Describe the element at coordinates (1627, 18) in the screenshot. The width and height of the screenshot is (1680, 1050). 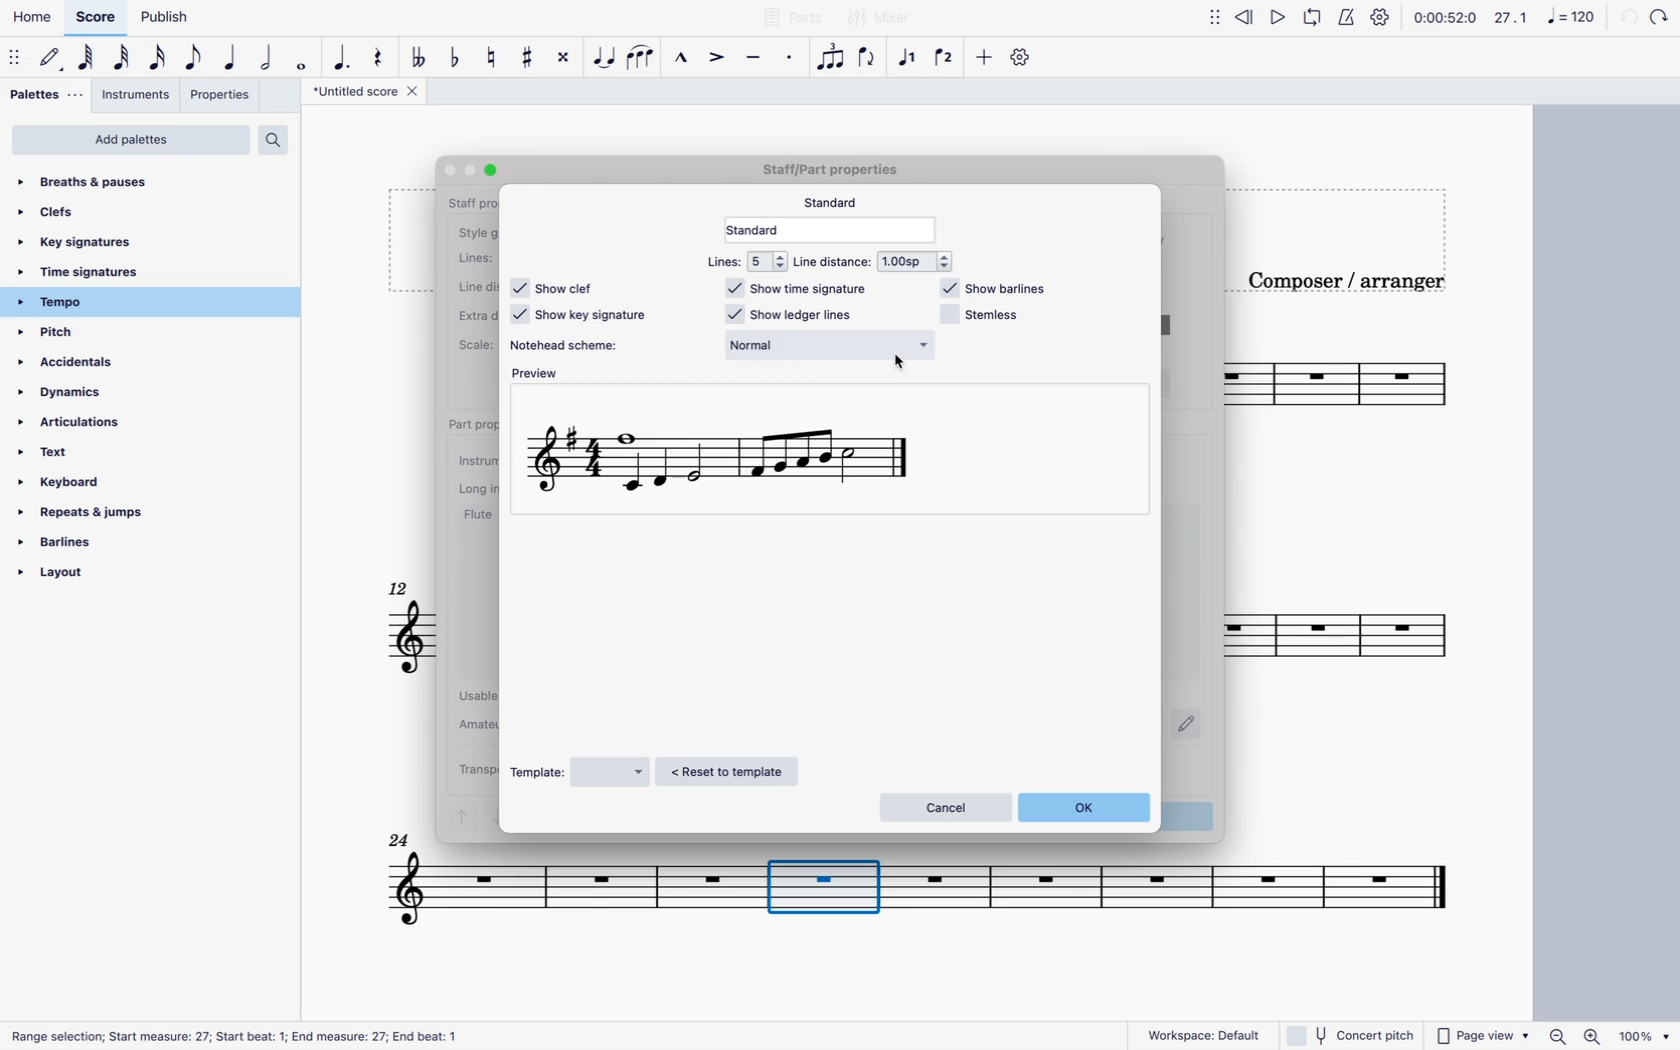
I see `back` at that location.